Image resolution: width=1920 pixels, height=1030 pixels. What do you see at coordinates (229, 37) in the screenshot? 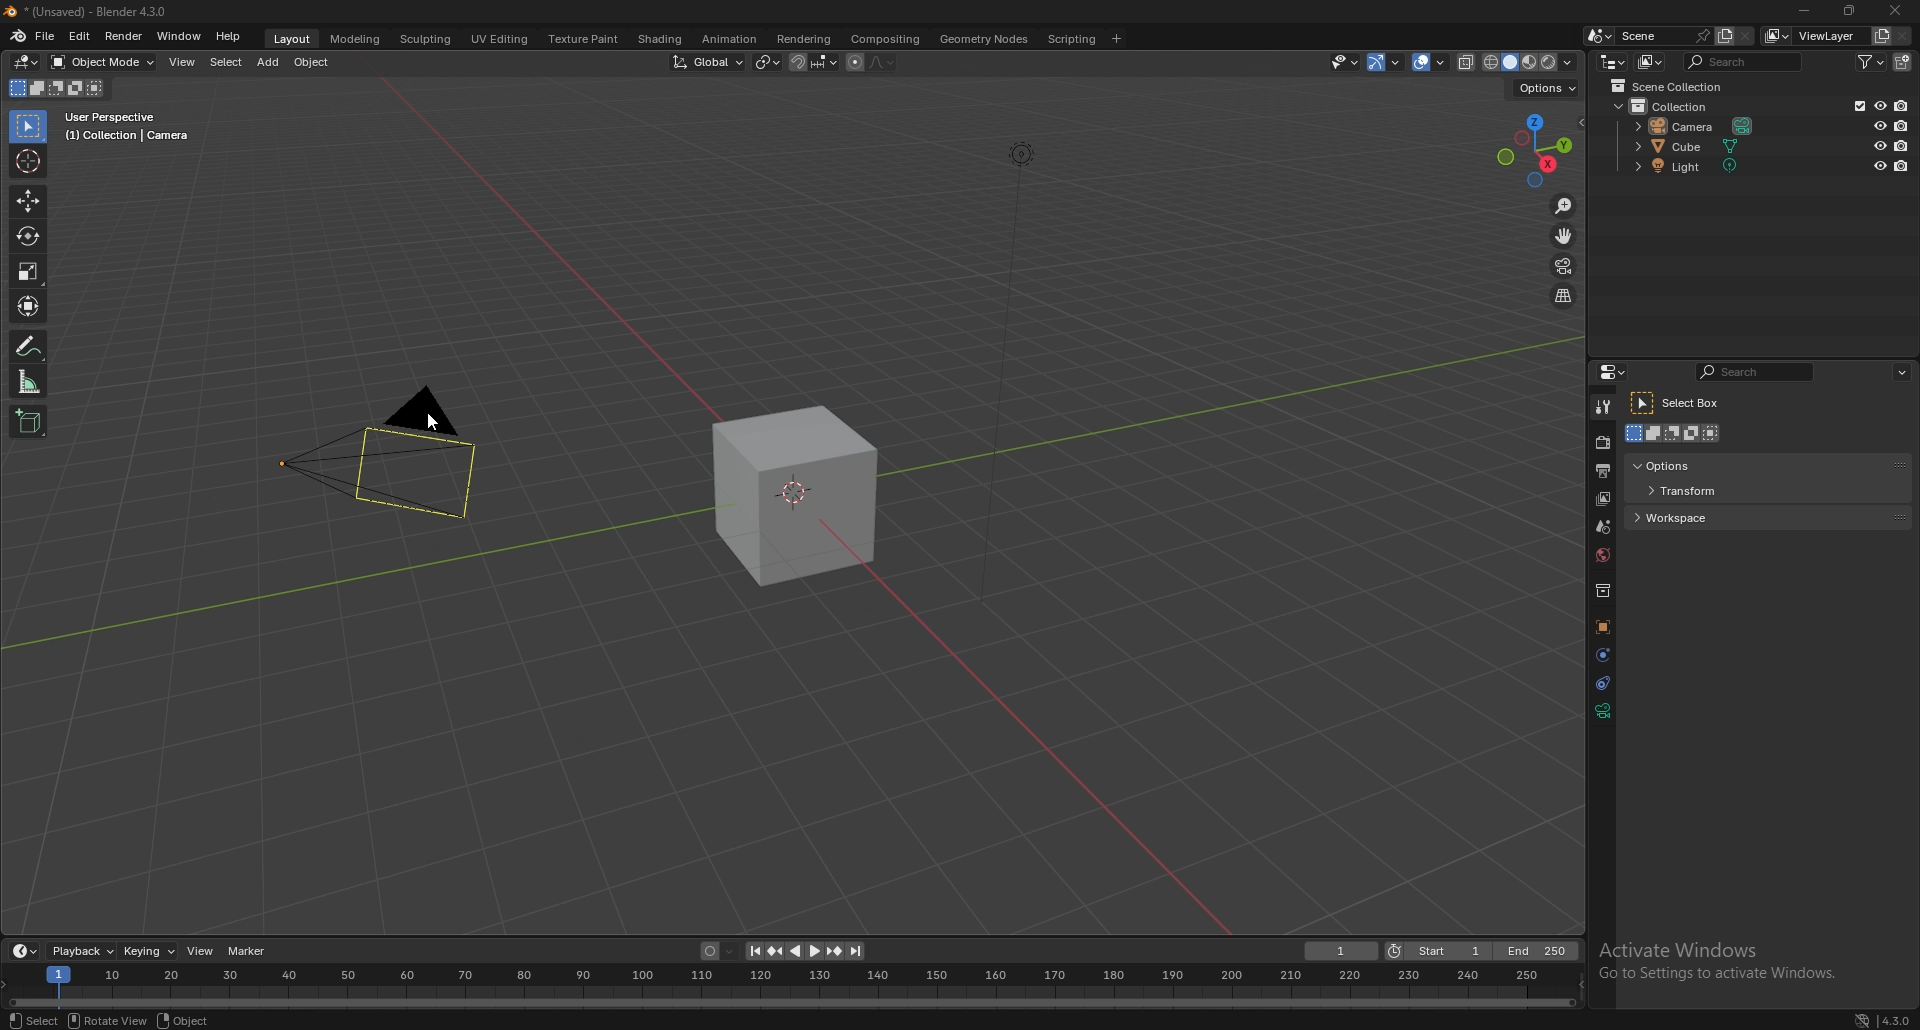
I see `help` at bounding box center [229, 37].